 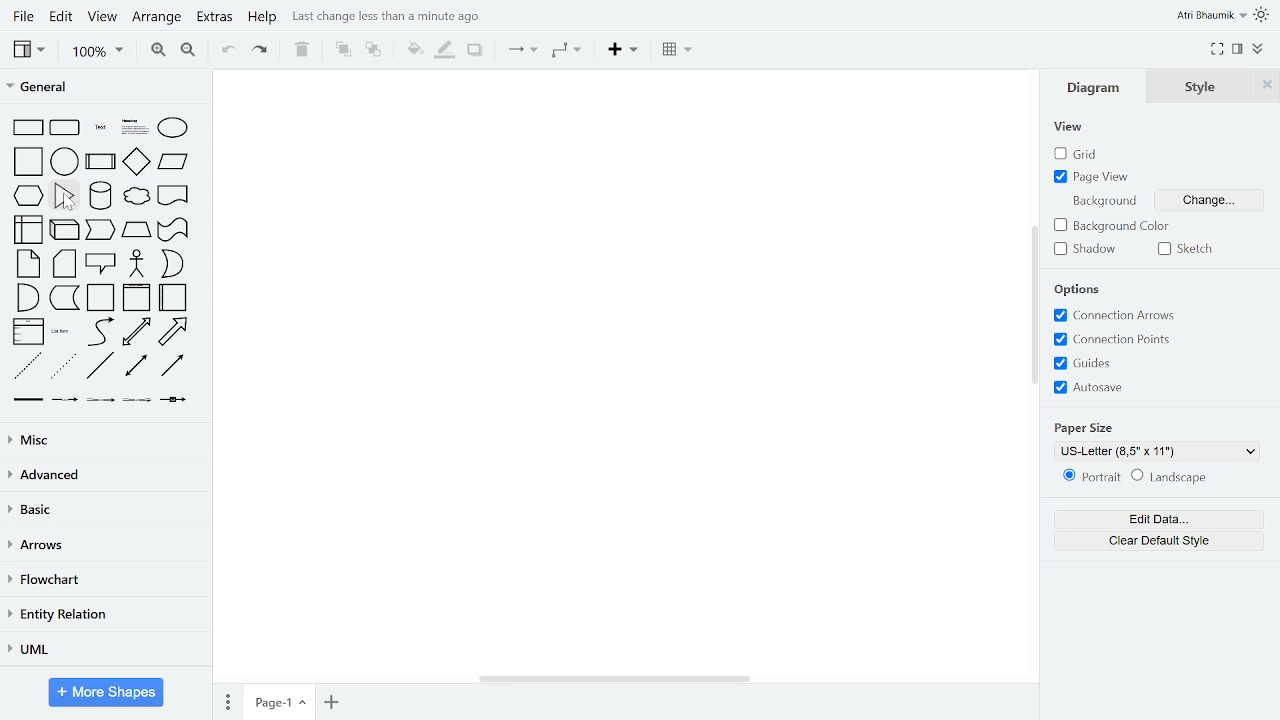 What do you see at coordinates (341, 49) in the screenshot?
I see `to front` at bounding box center [341, 49].